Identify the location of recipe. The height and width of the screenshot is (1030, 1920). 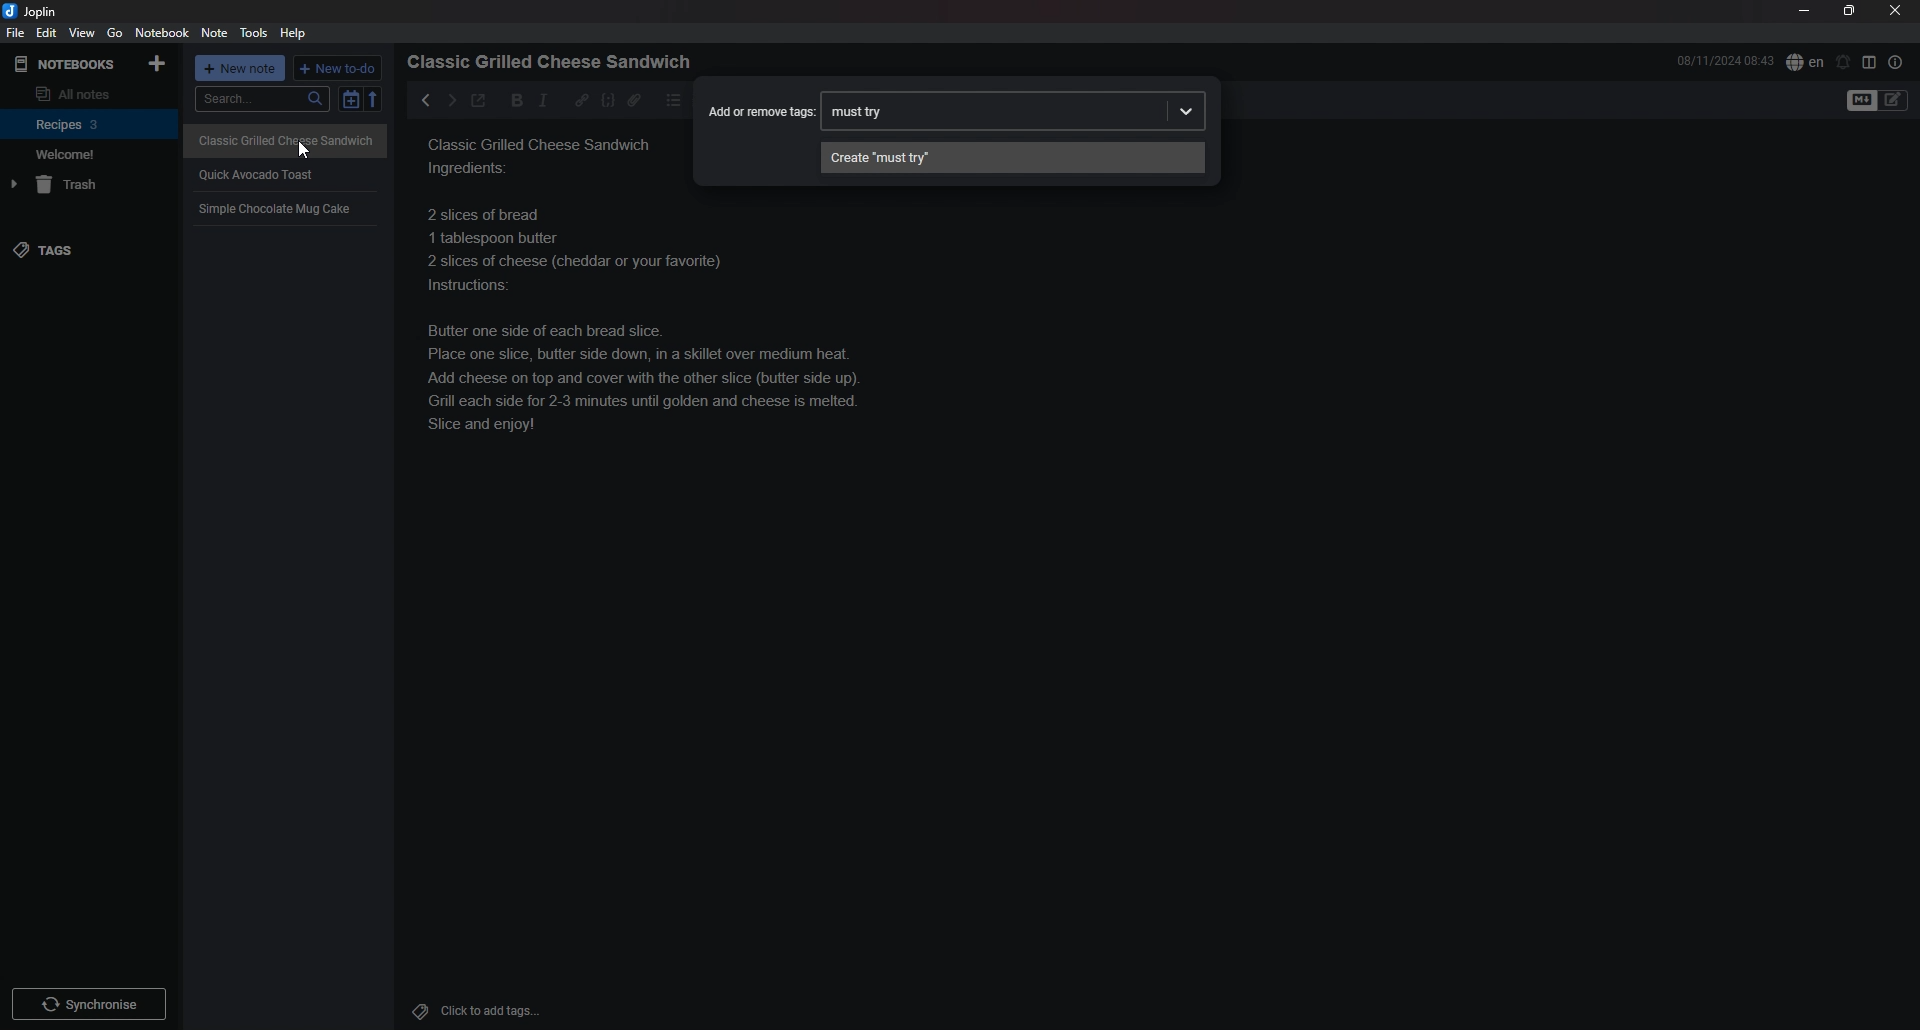
(274, 210).